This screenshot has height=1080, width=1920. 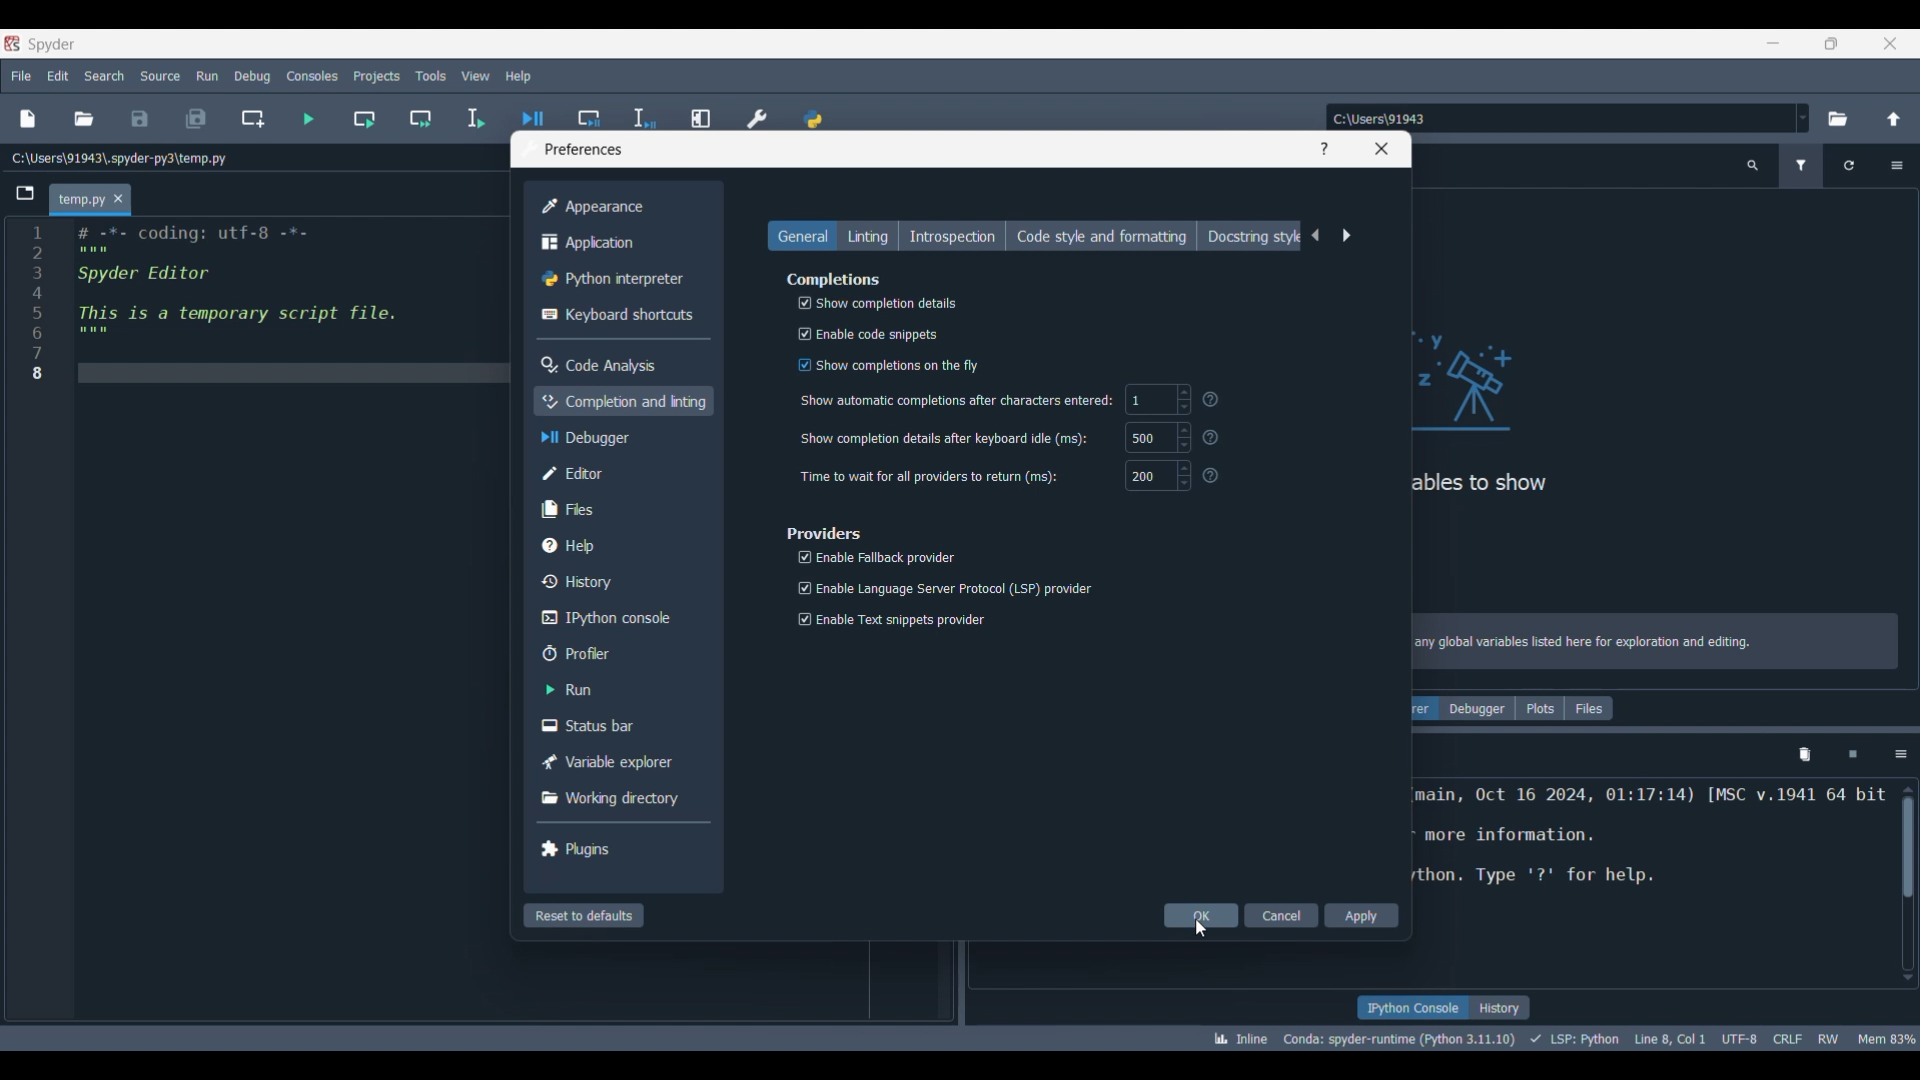 What do you see at coordinates (118, 198) in the screenshot?
I see `Close tab` at bounding box center [118, 198].